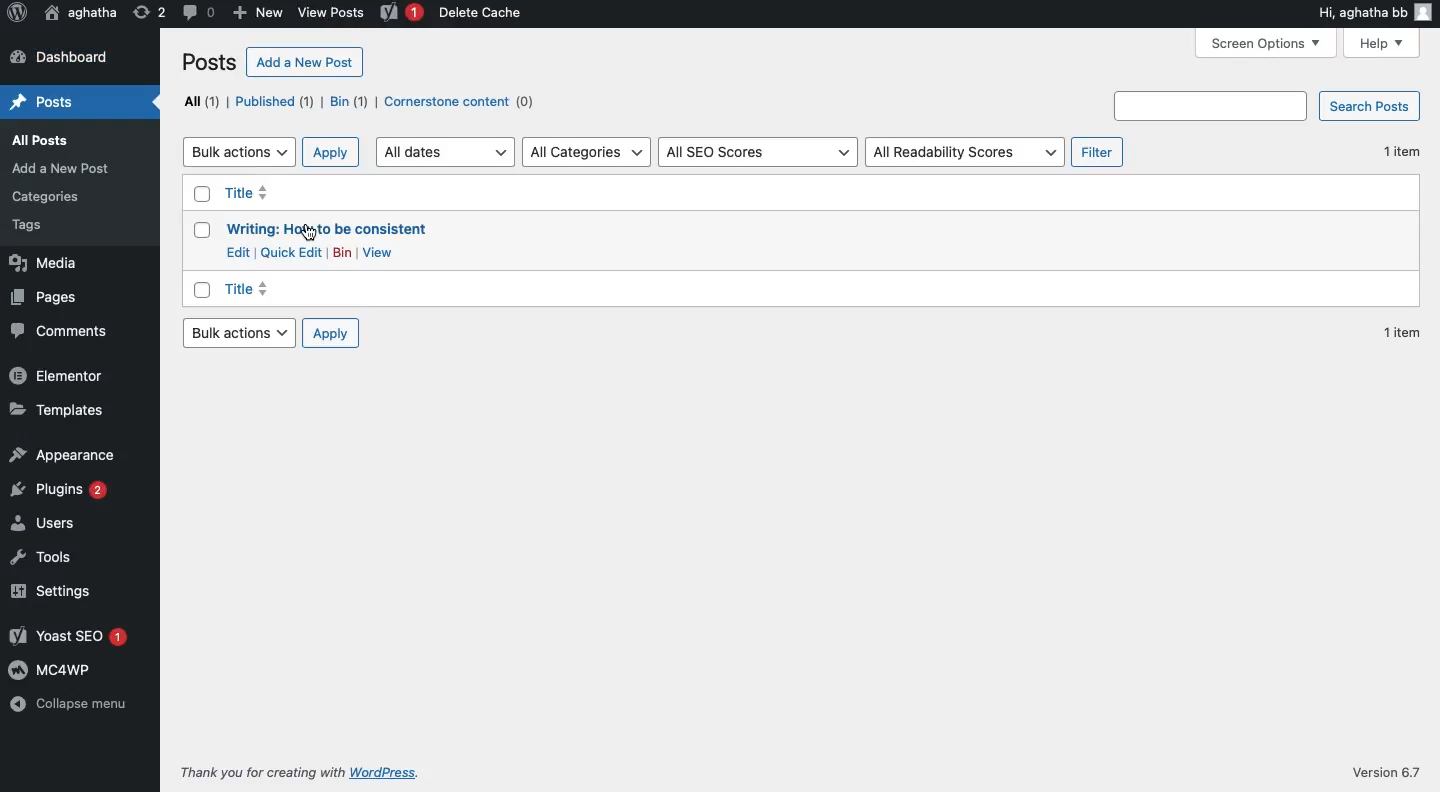 The width and height of the screenshot is (1440, 792). What do you see at coordinates (77, 15) in the screenshot?
I see `Name` at bounding box center [77, 15].